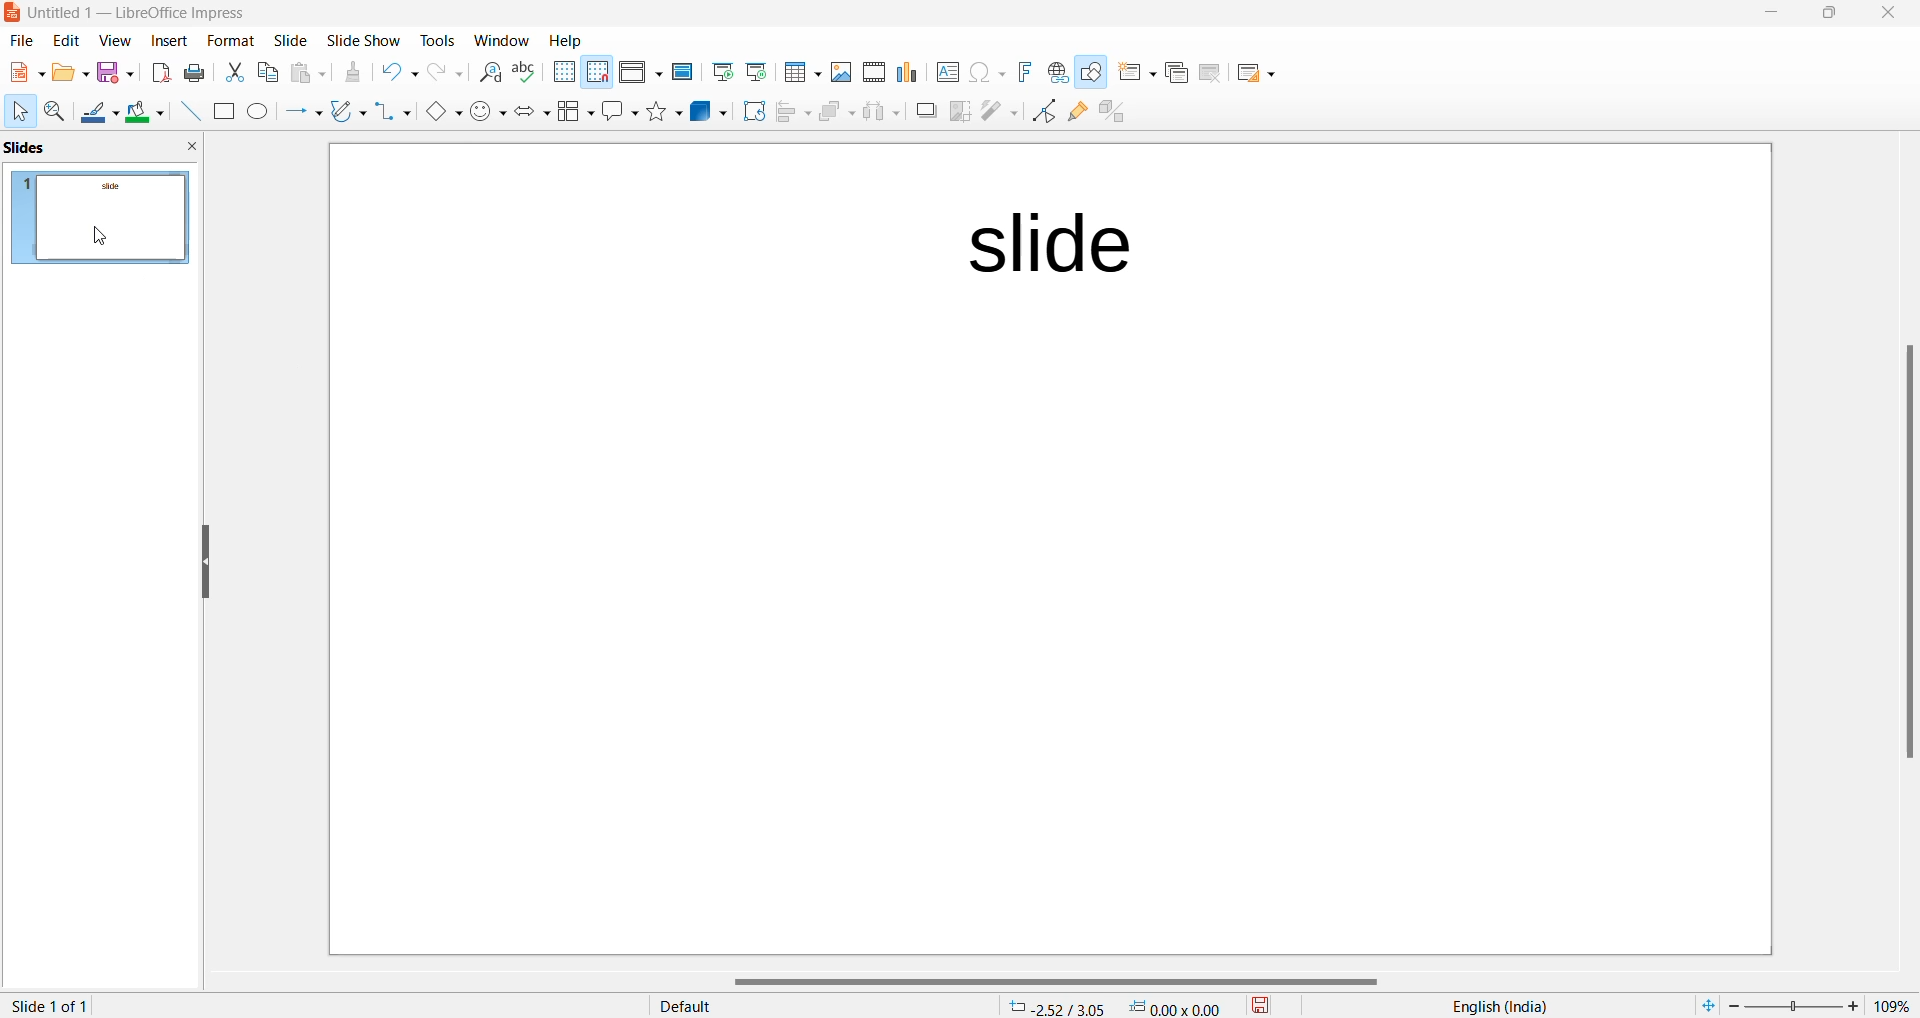 The width and height of the screenshot is (1920, 1018). Describe the element at coordinates (236, 71) in the screenshot. I see `cut` at that location.